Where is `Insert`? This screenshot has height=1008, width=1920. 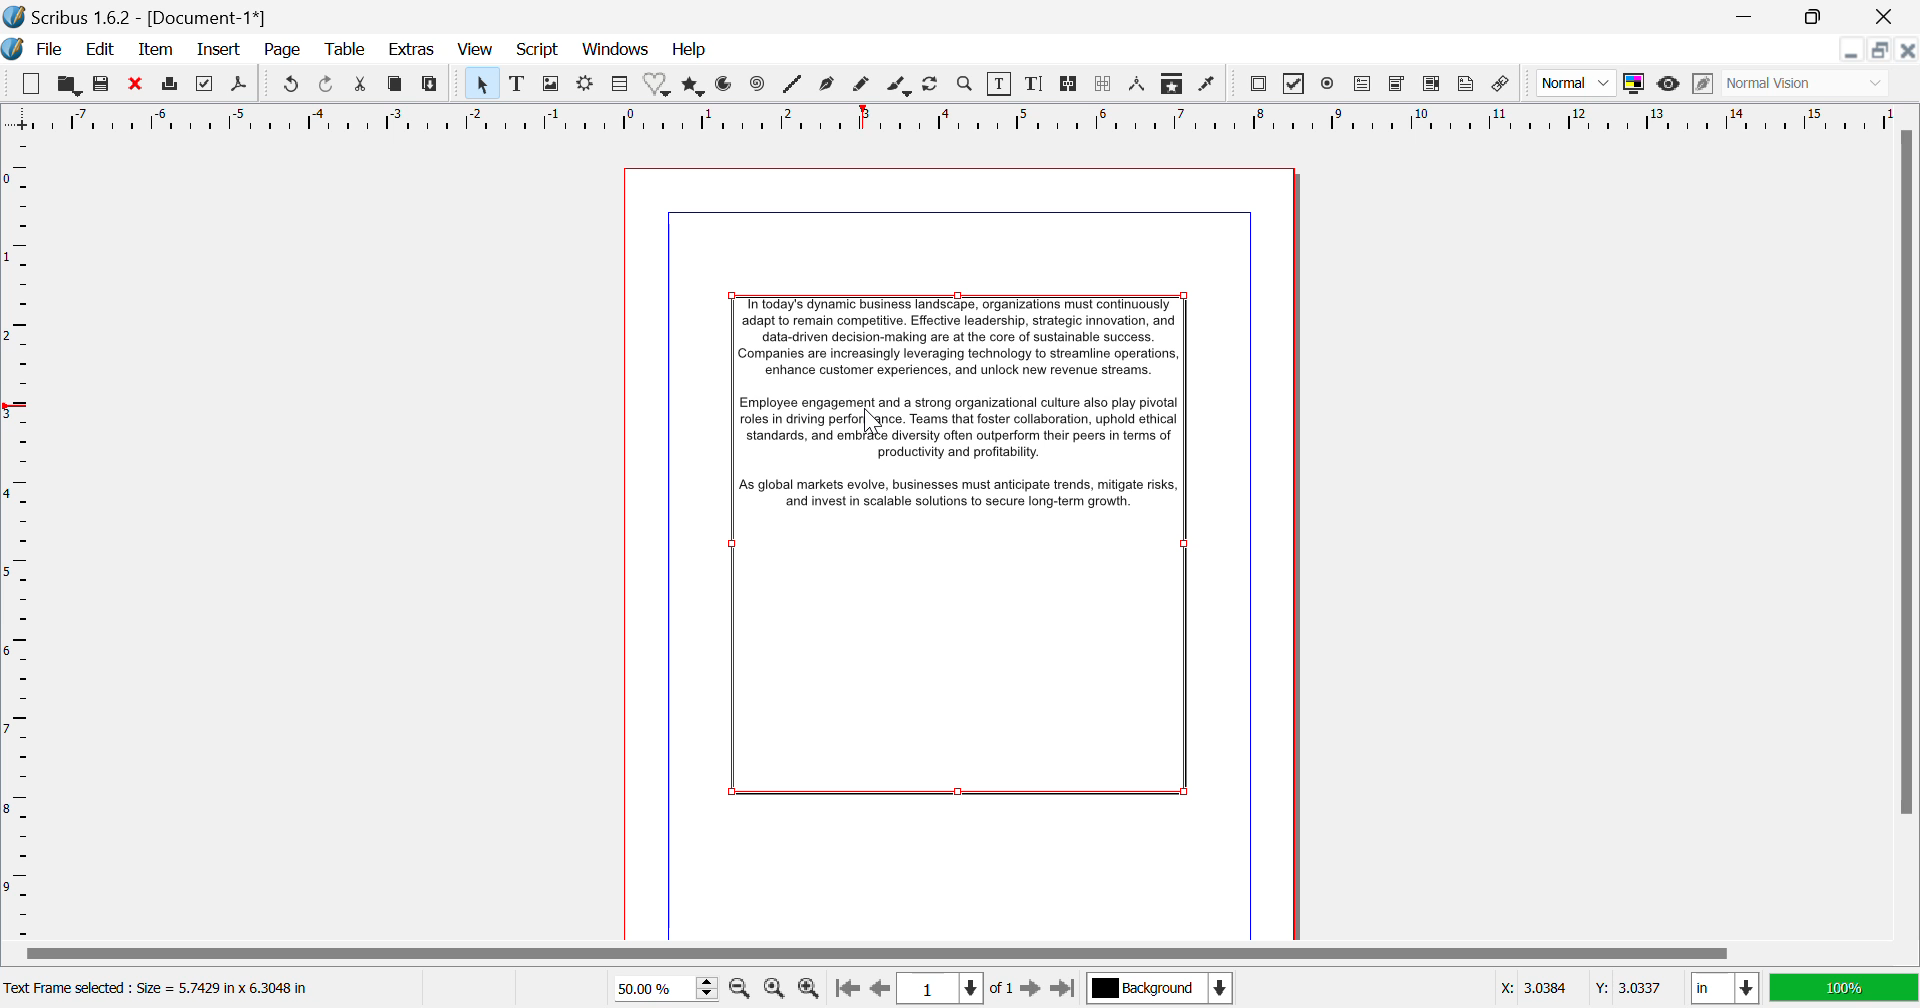 Insert is located at coordinates (221, 49).